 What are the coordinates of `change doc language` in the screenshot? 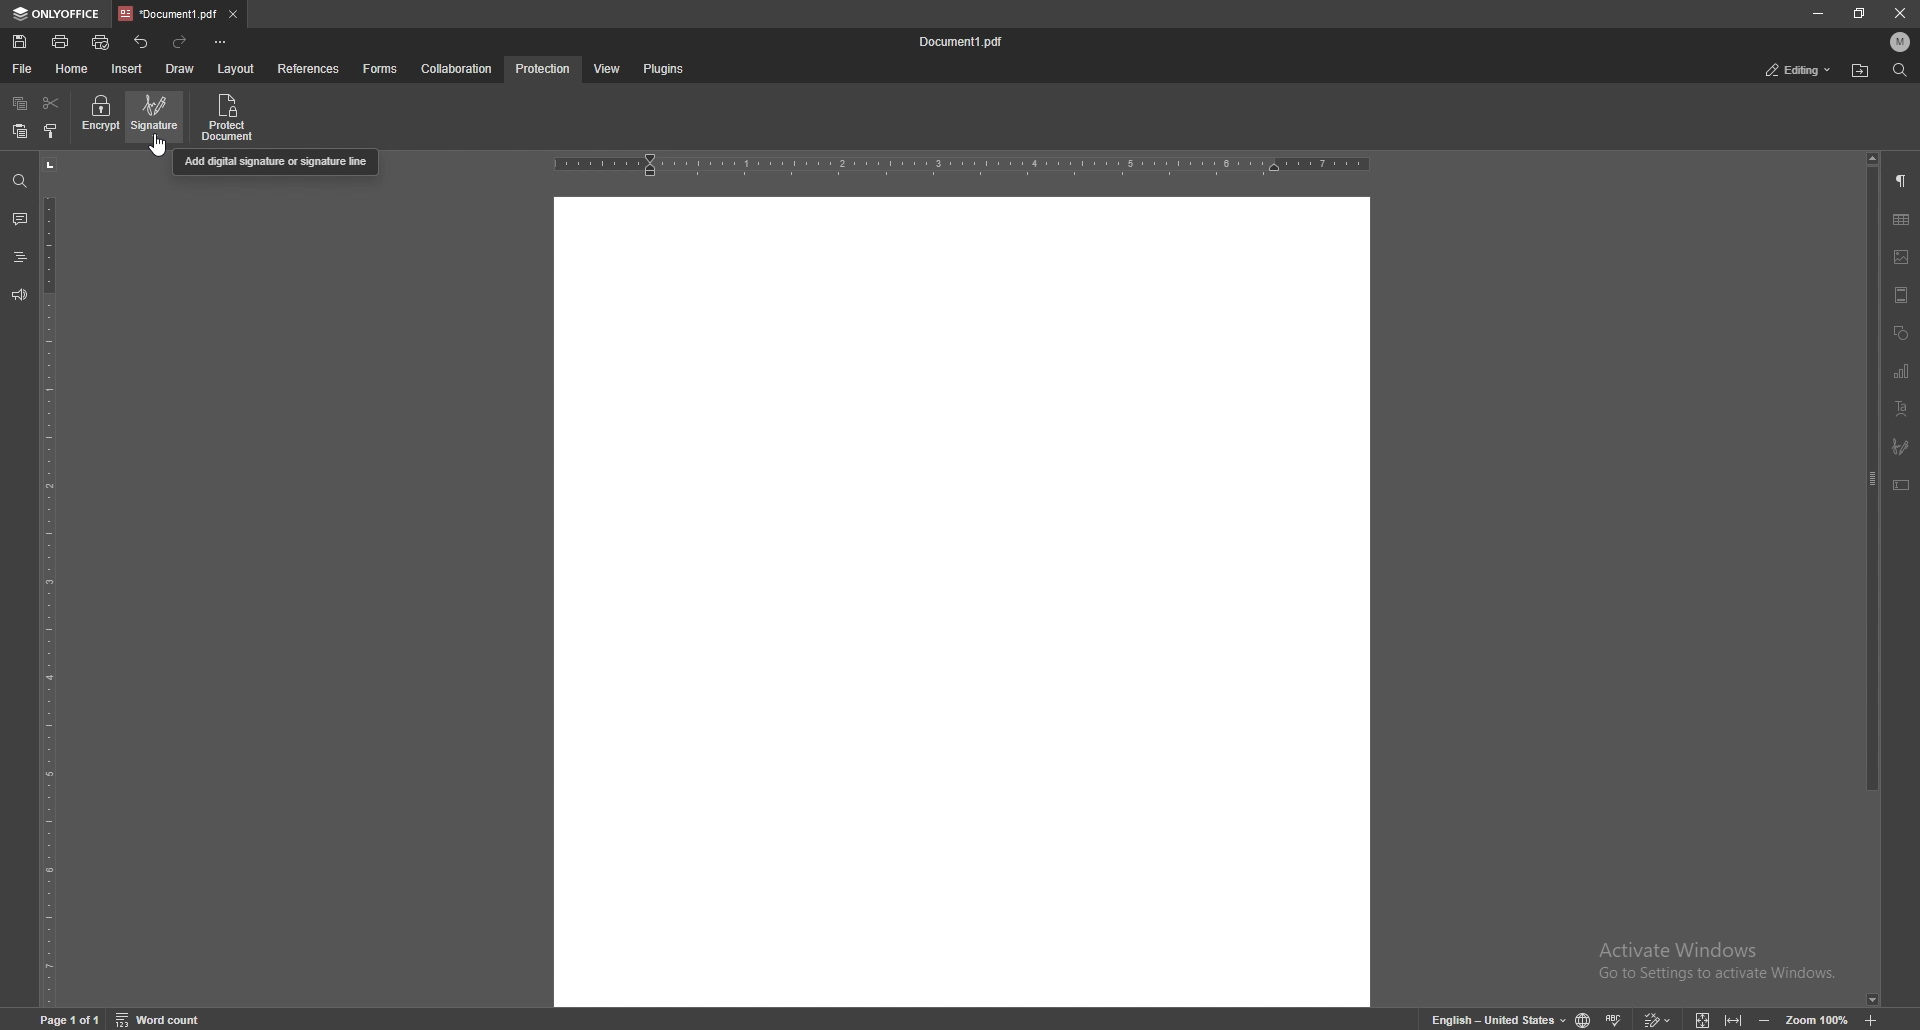 It's located at (1576, 1019).